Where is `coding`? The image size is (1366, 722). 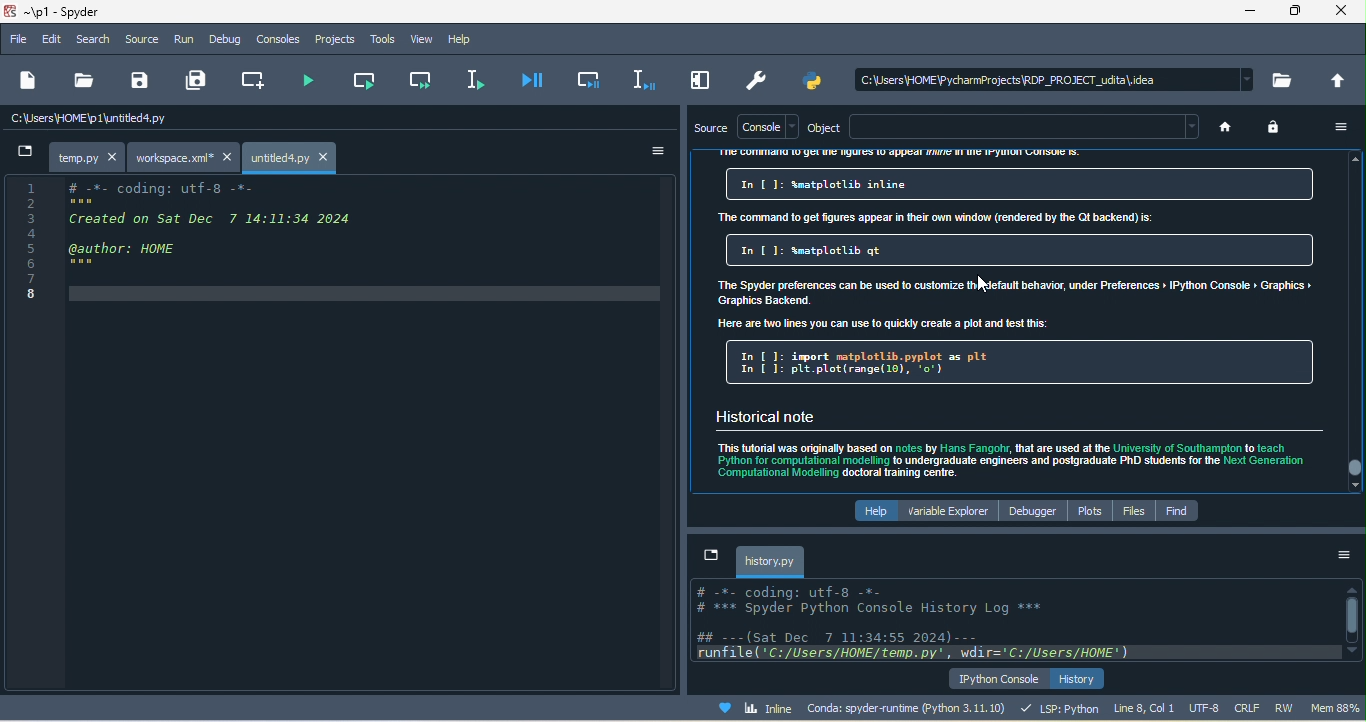
coding is located at coordinates (332, 245).